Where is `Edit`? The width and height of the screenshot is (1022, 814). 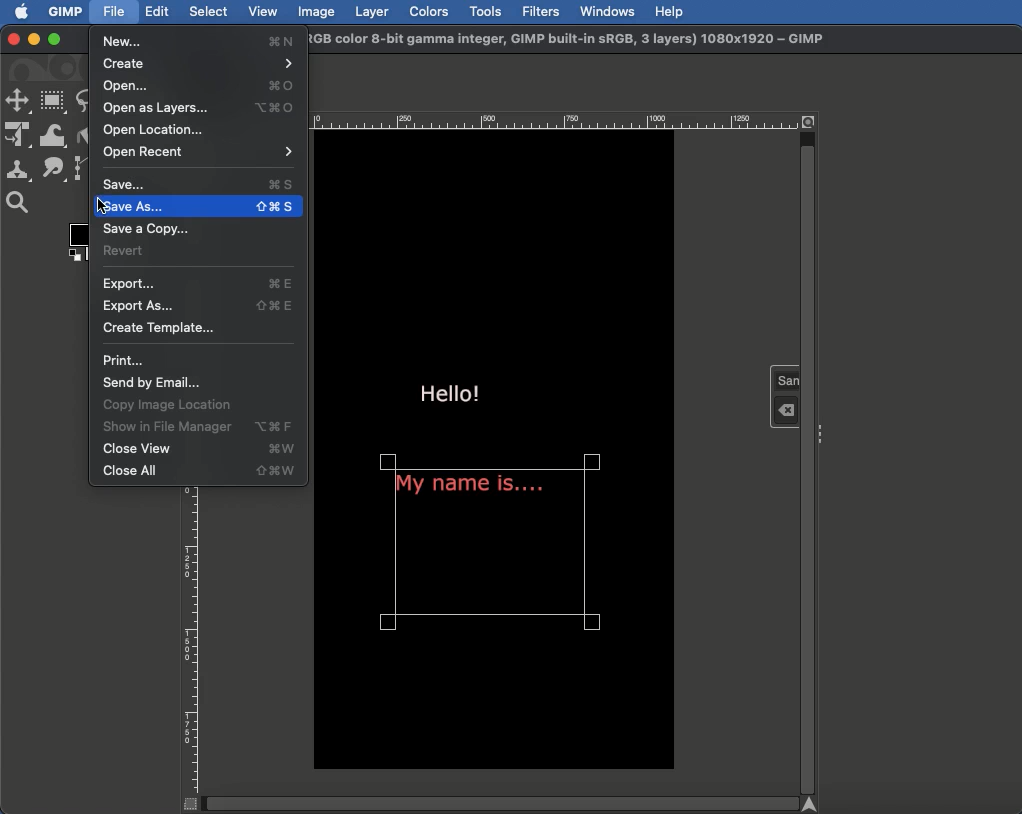
Edit is located at coordinates (158, 11).